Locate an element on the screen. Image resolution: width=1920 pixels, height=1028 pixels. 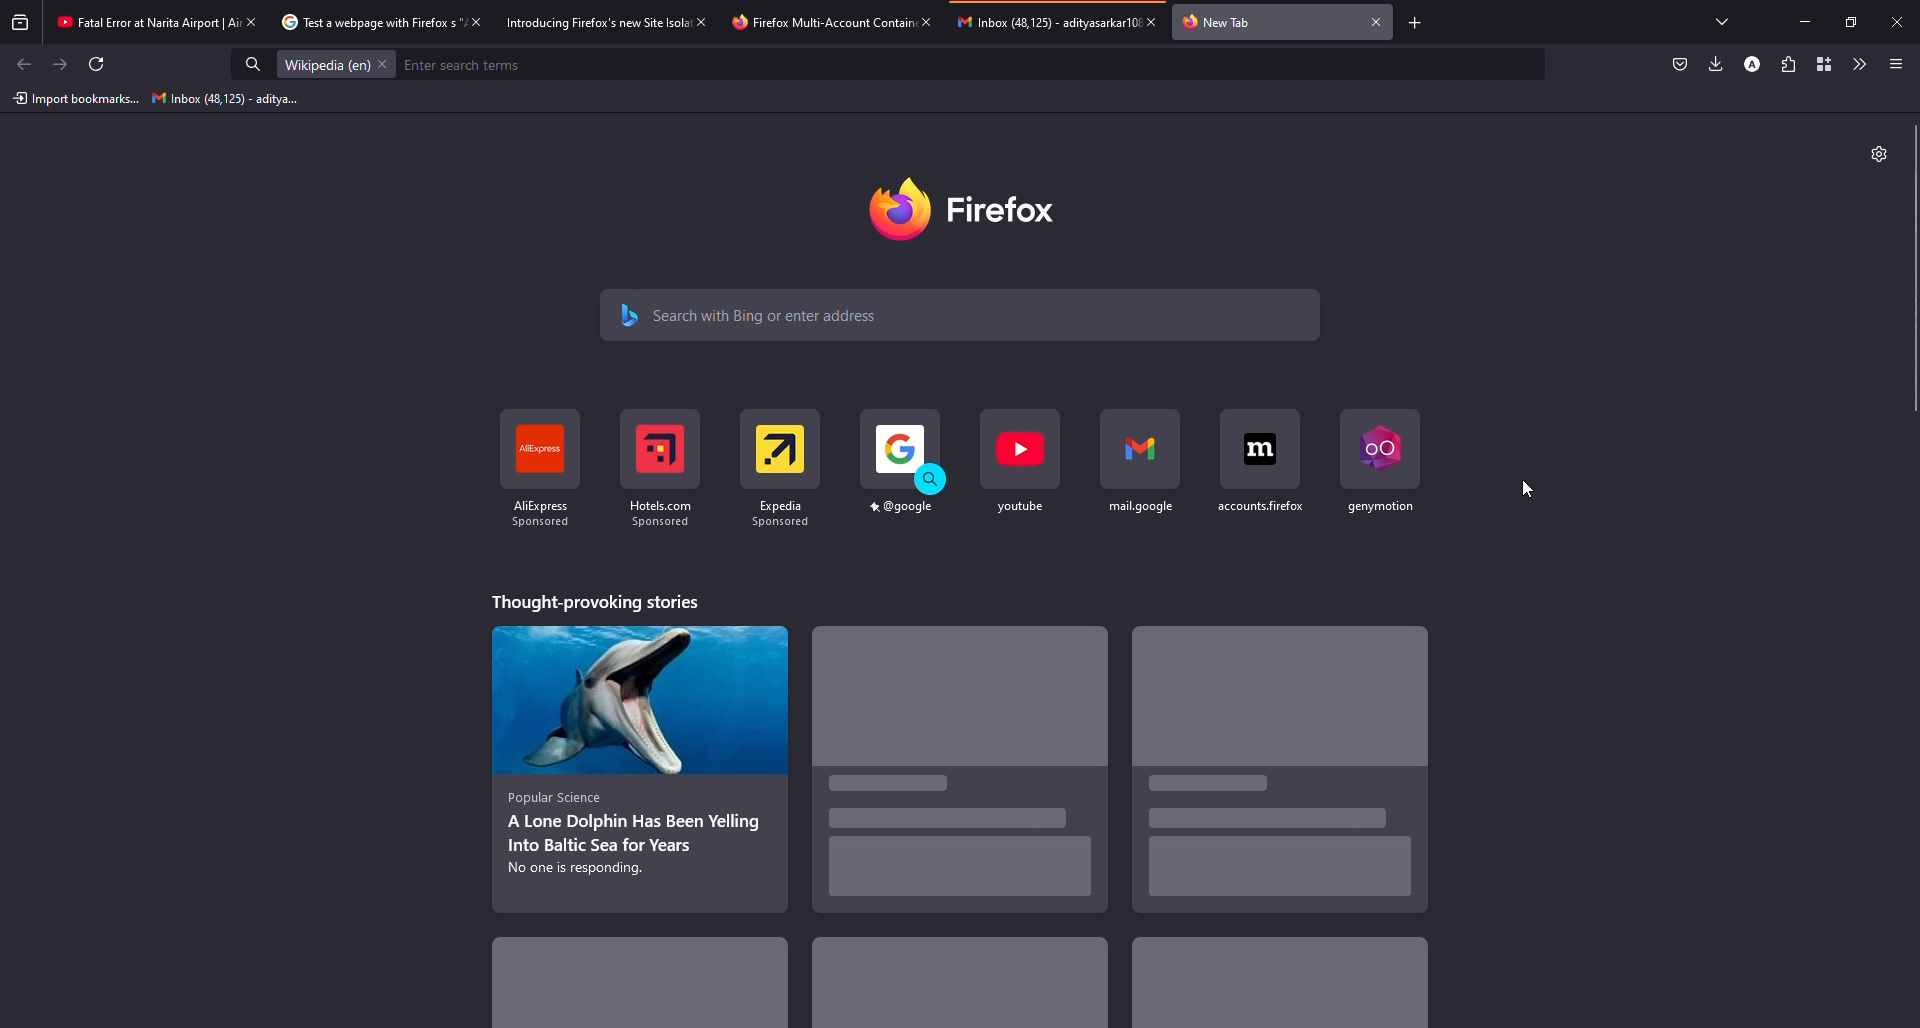
cursor is located at coordinates (1527, 491).